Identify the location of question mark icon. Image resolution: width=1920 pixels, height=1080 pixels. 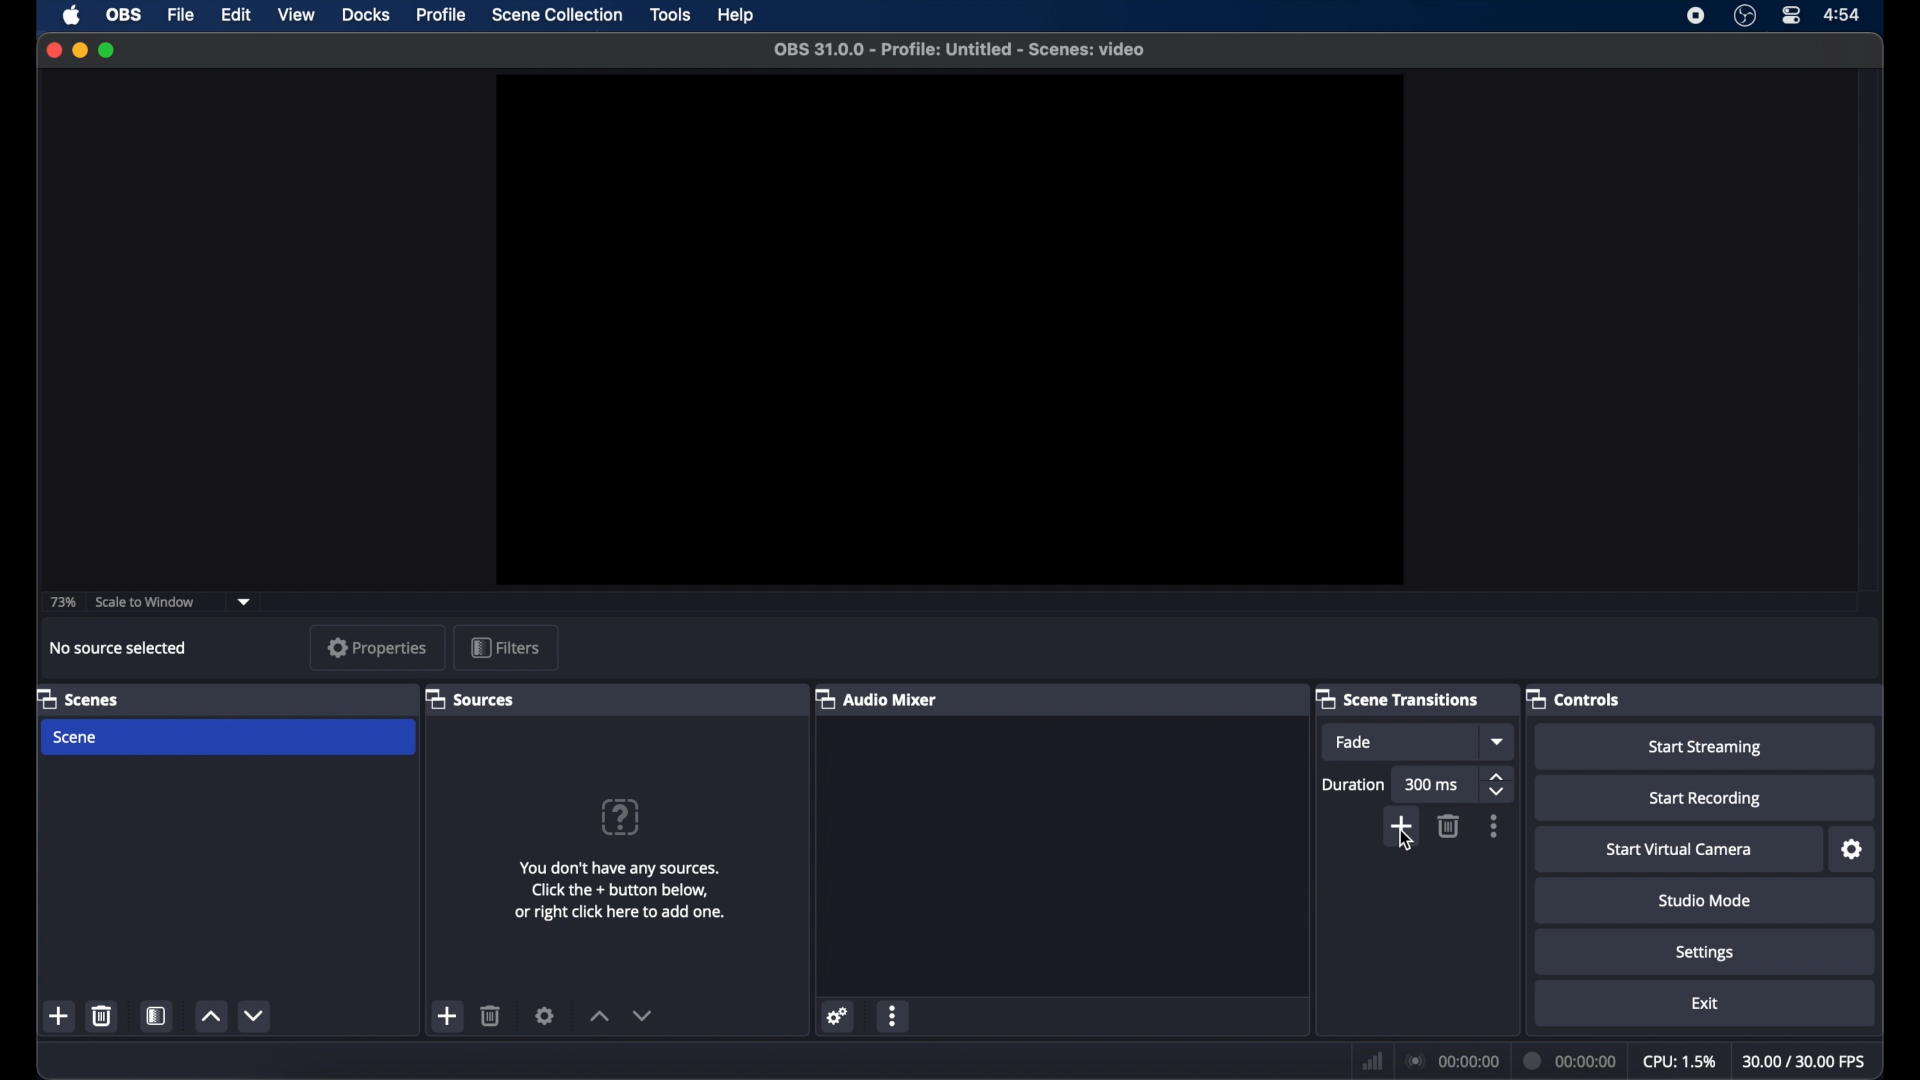
(623, 817).